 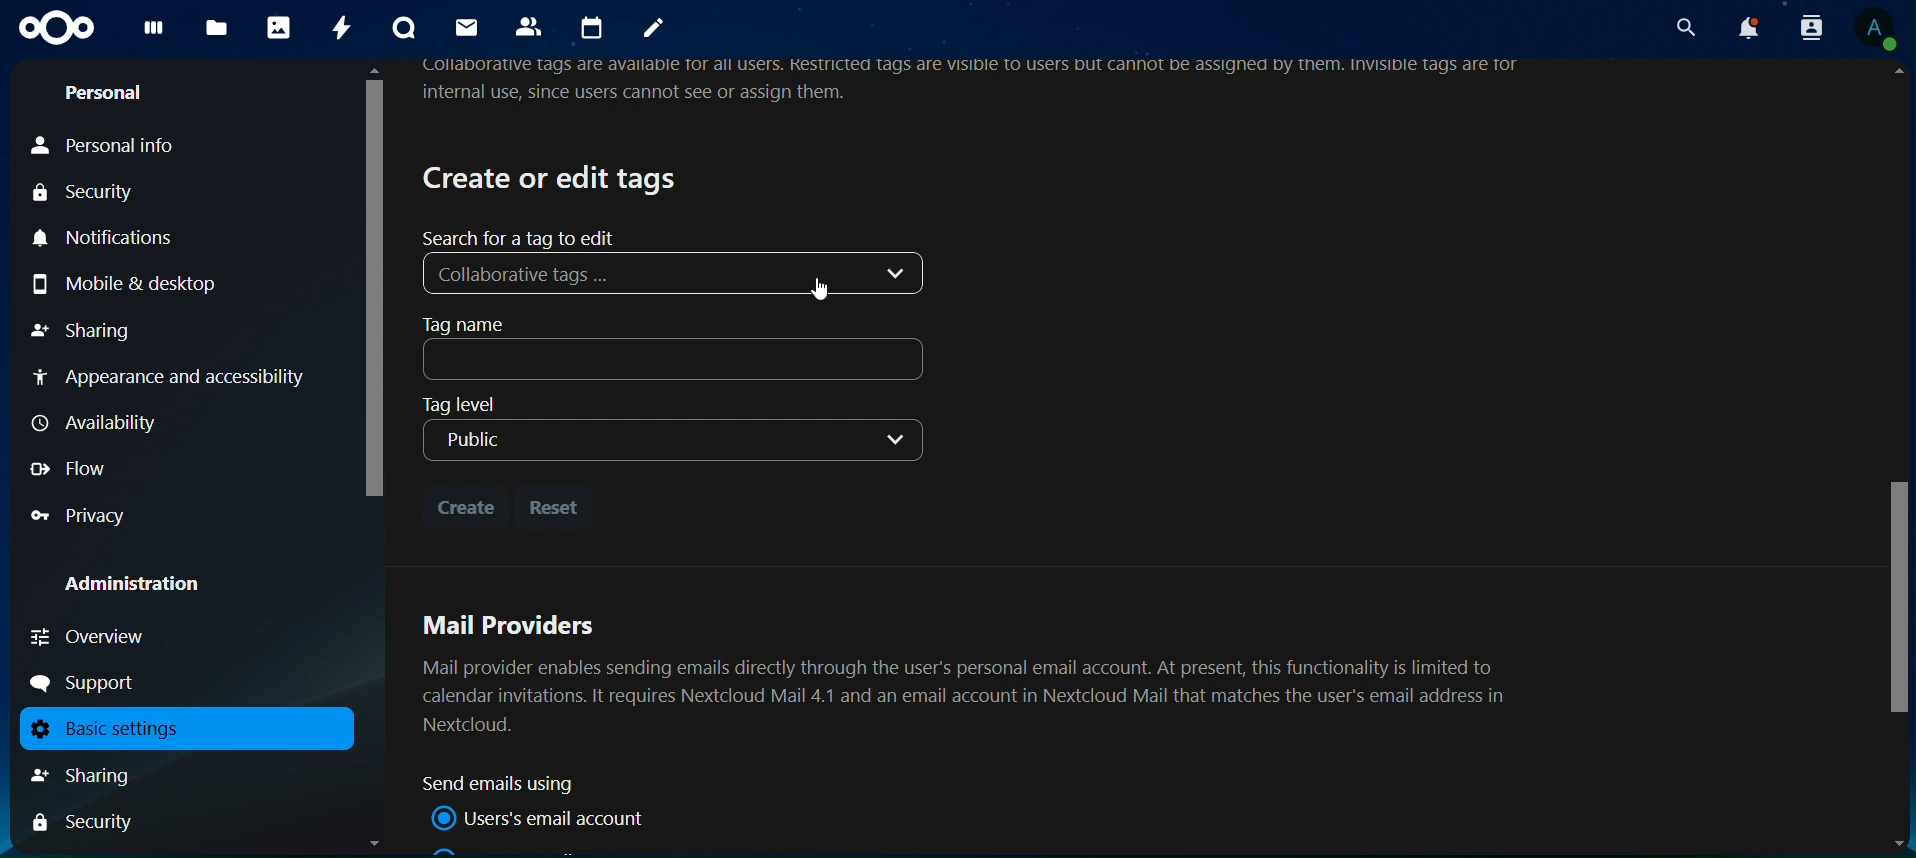 What do you see at coordinates (172, 380) in the screenshot?
I see `appearance and accessibility` at bounding box center [172, 380].